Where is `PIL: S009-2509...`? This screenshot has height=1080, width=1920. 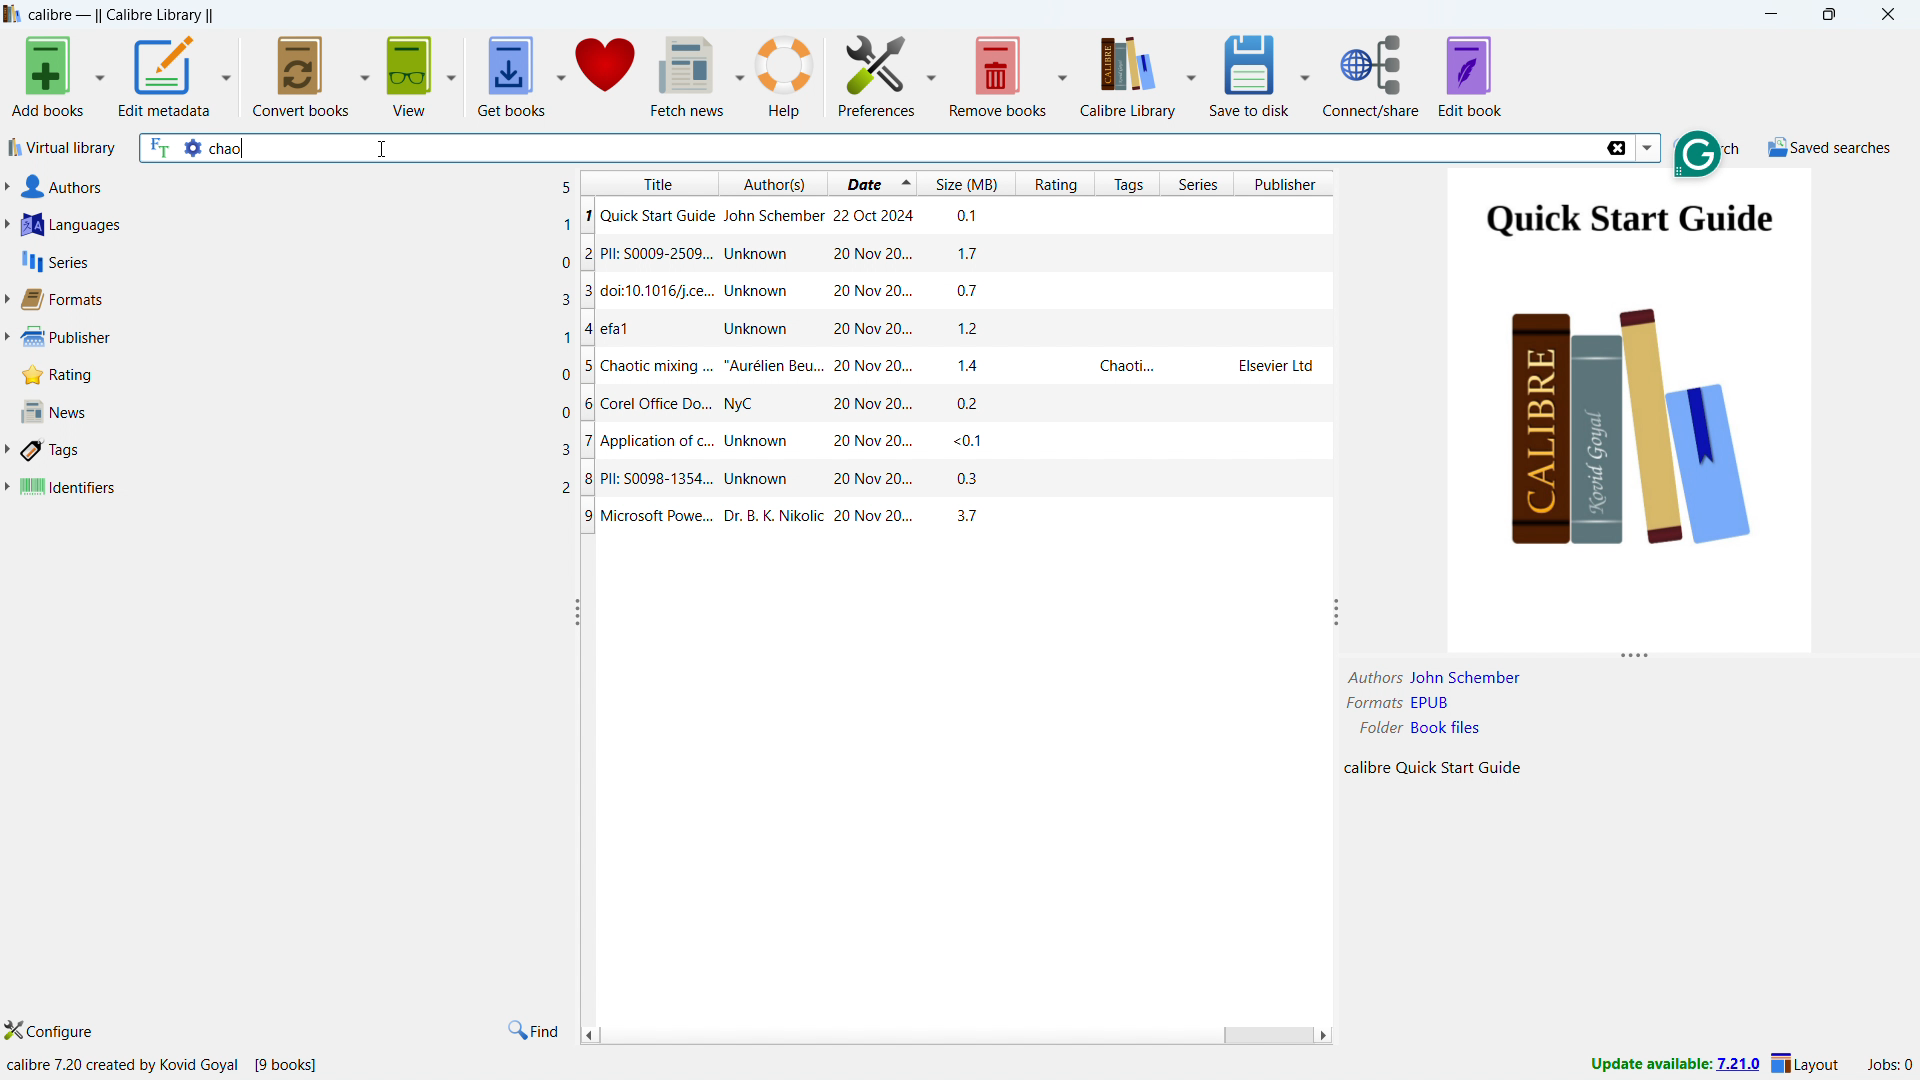 PIL: S009-2509... is located at coordinates (957, 254).